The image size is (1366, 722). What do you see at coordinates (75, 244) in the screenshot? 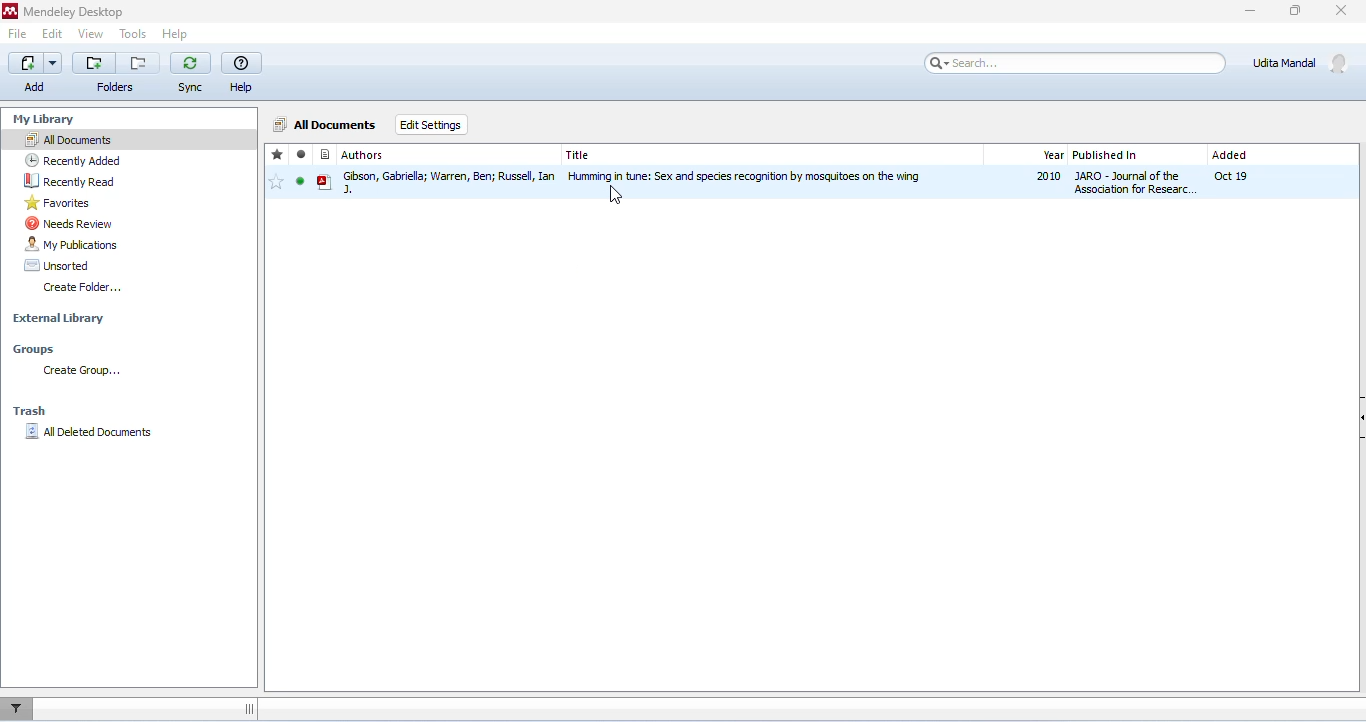
I see `my publication` at bounding box center [75, 244].